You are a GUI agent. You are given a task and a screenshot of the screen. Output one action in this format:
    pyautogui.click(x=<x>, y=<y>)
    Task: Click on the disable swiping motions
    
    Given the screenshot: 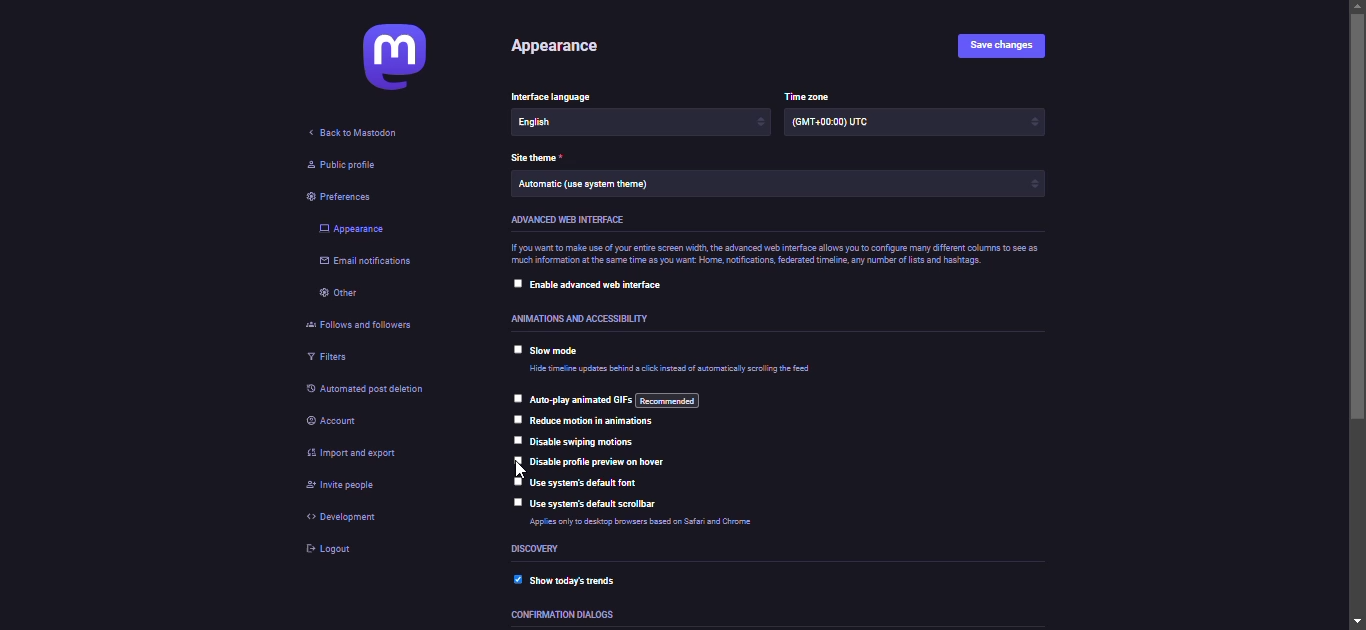 What is the action you would take?
    pyautogui.click(x=587, y=443)
    